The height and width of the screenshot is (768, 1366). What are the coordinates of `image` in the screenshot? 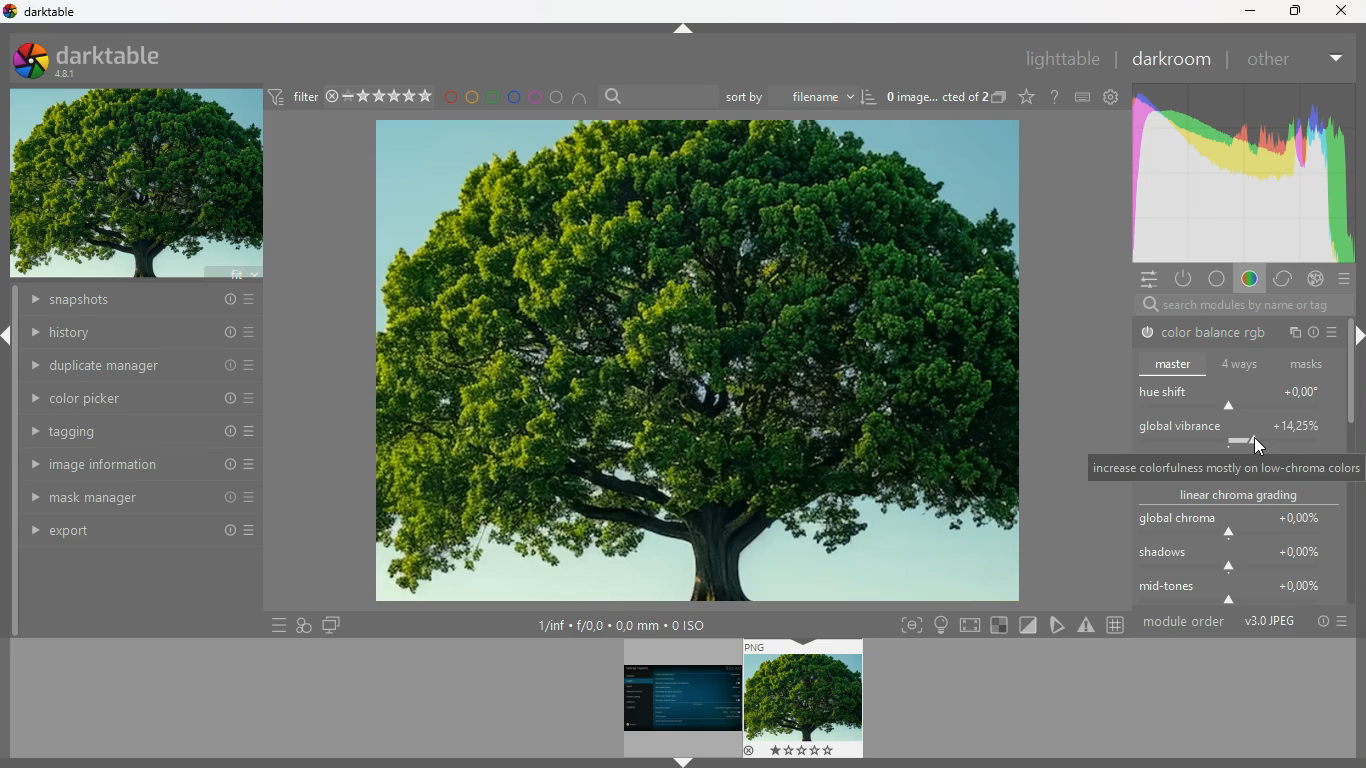 It's located at (692, 362).